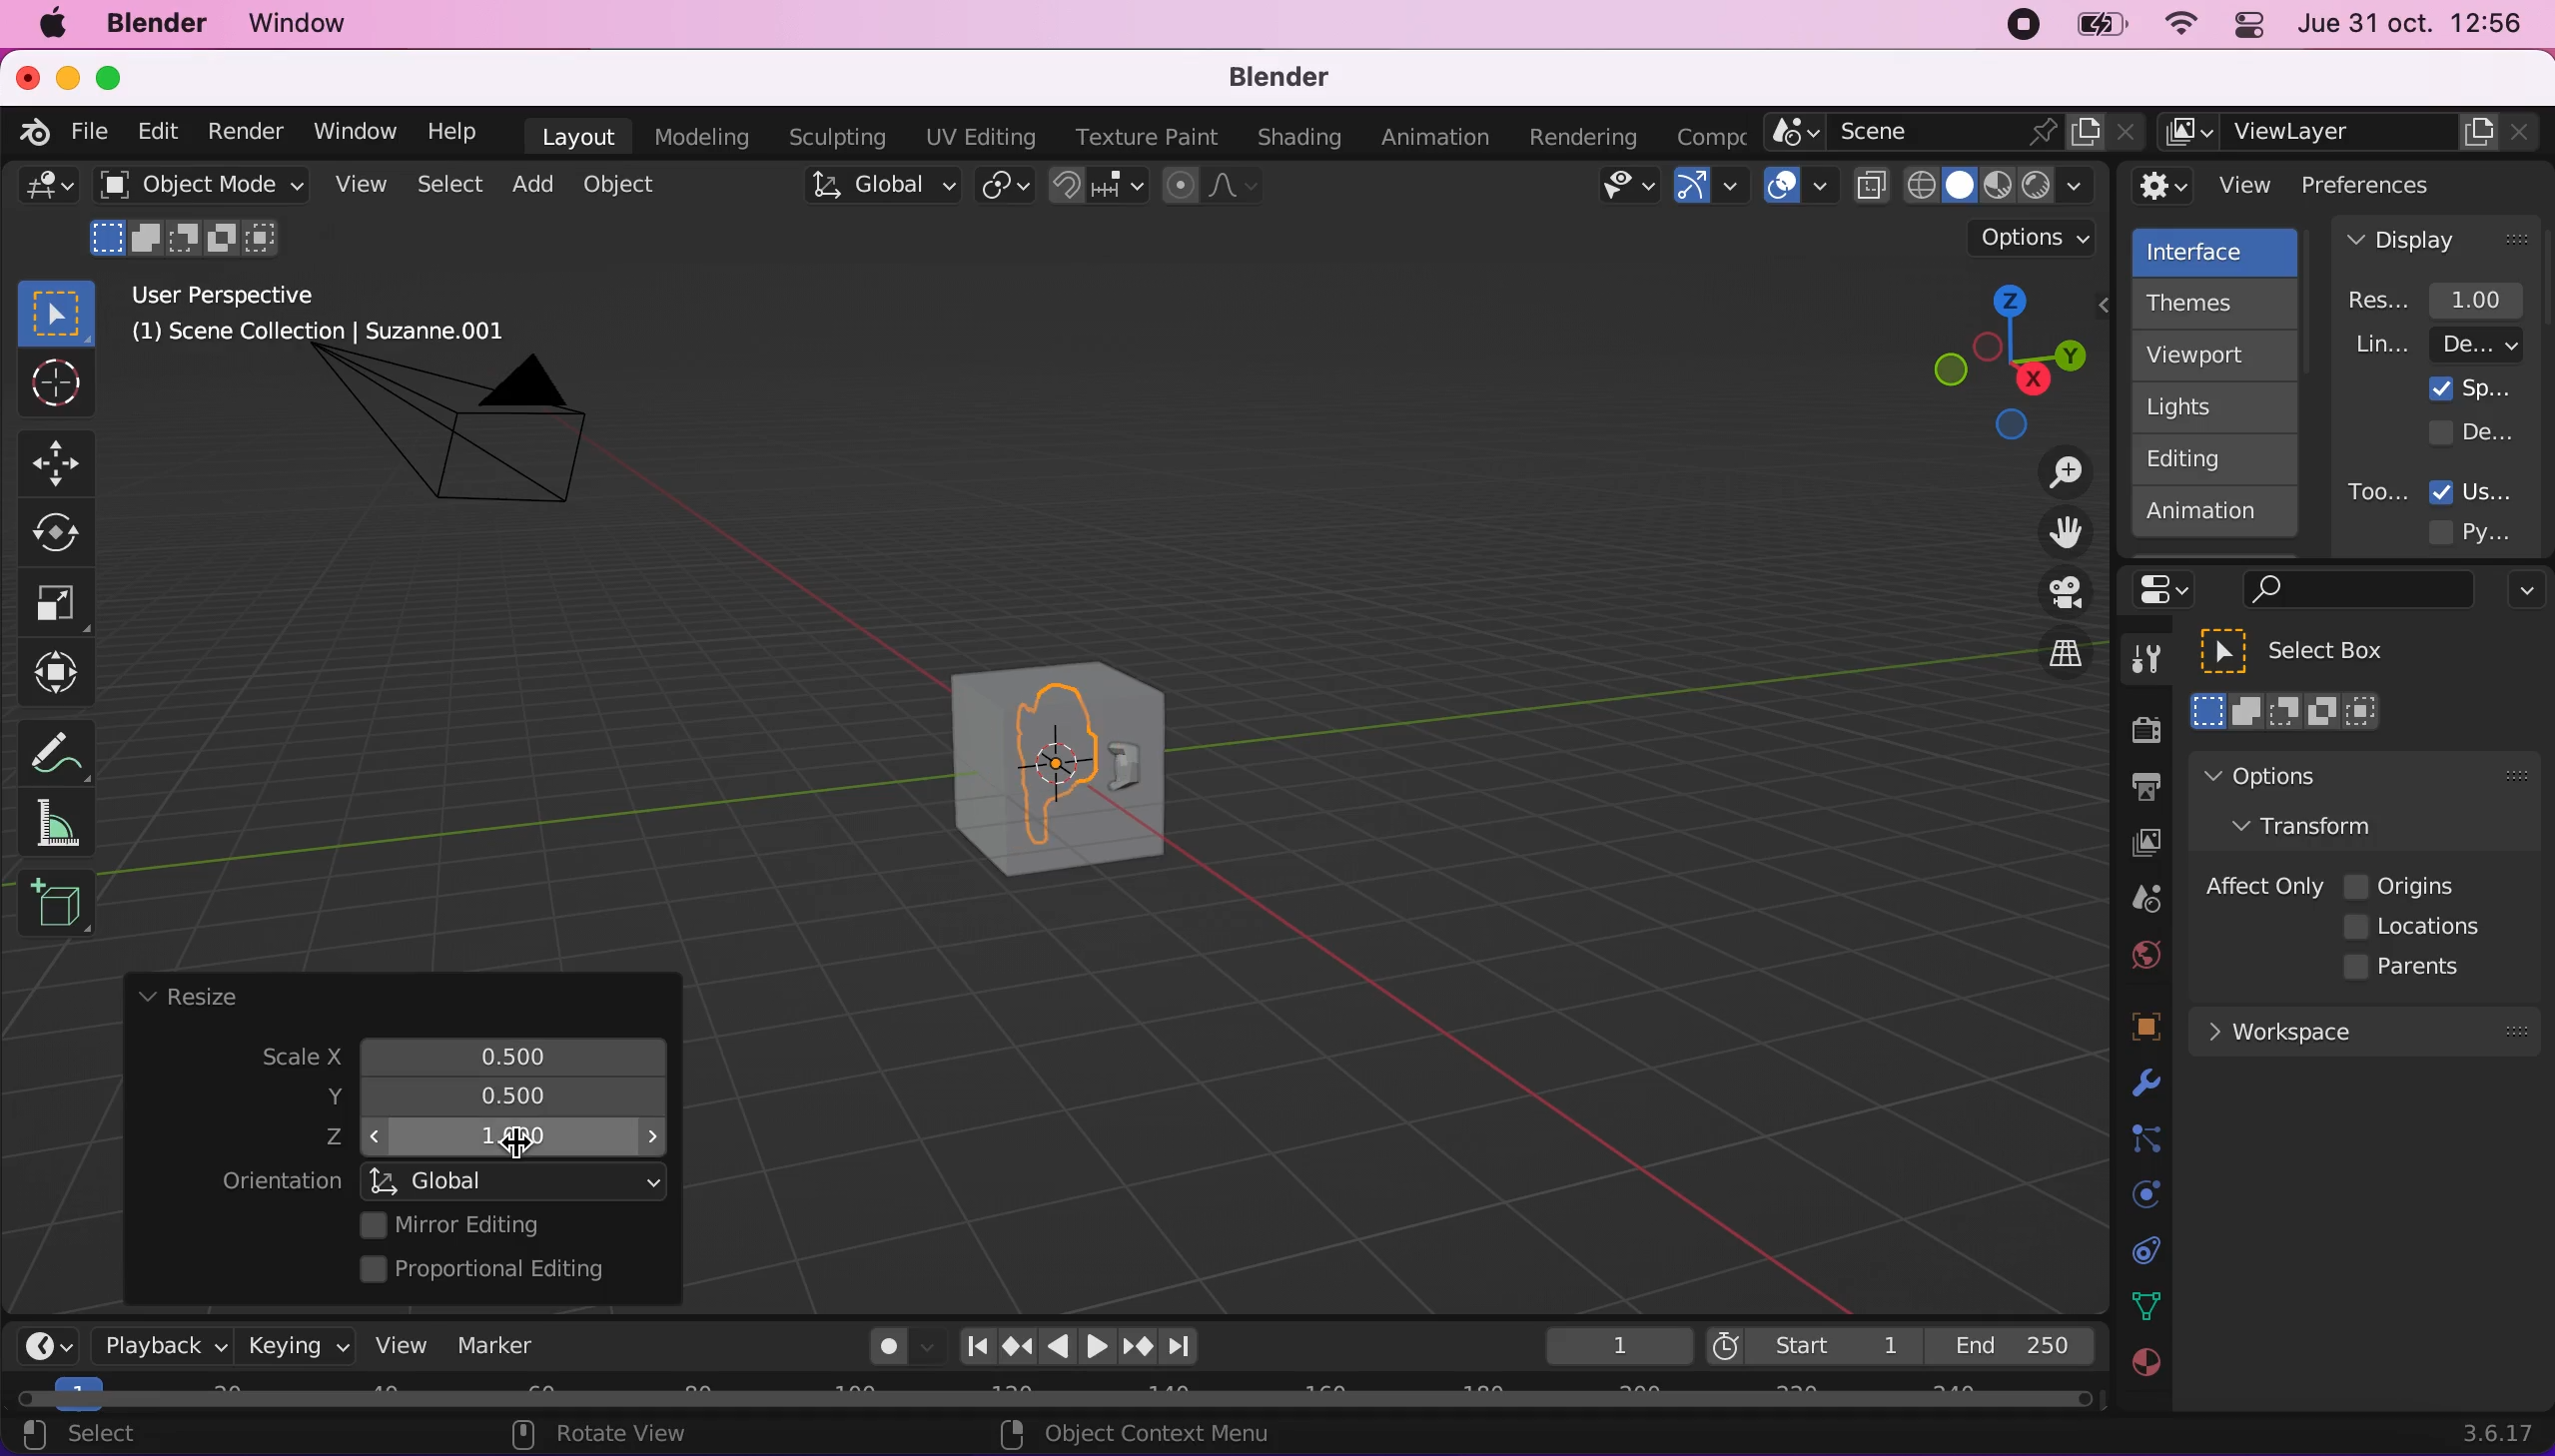 This screenshot has height=1456, width=2555. I want to click on wifi, so click(2175, 29).